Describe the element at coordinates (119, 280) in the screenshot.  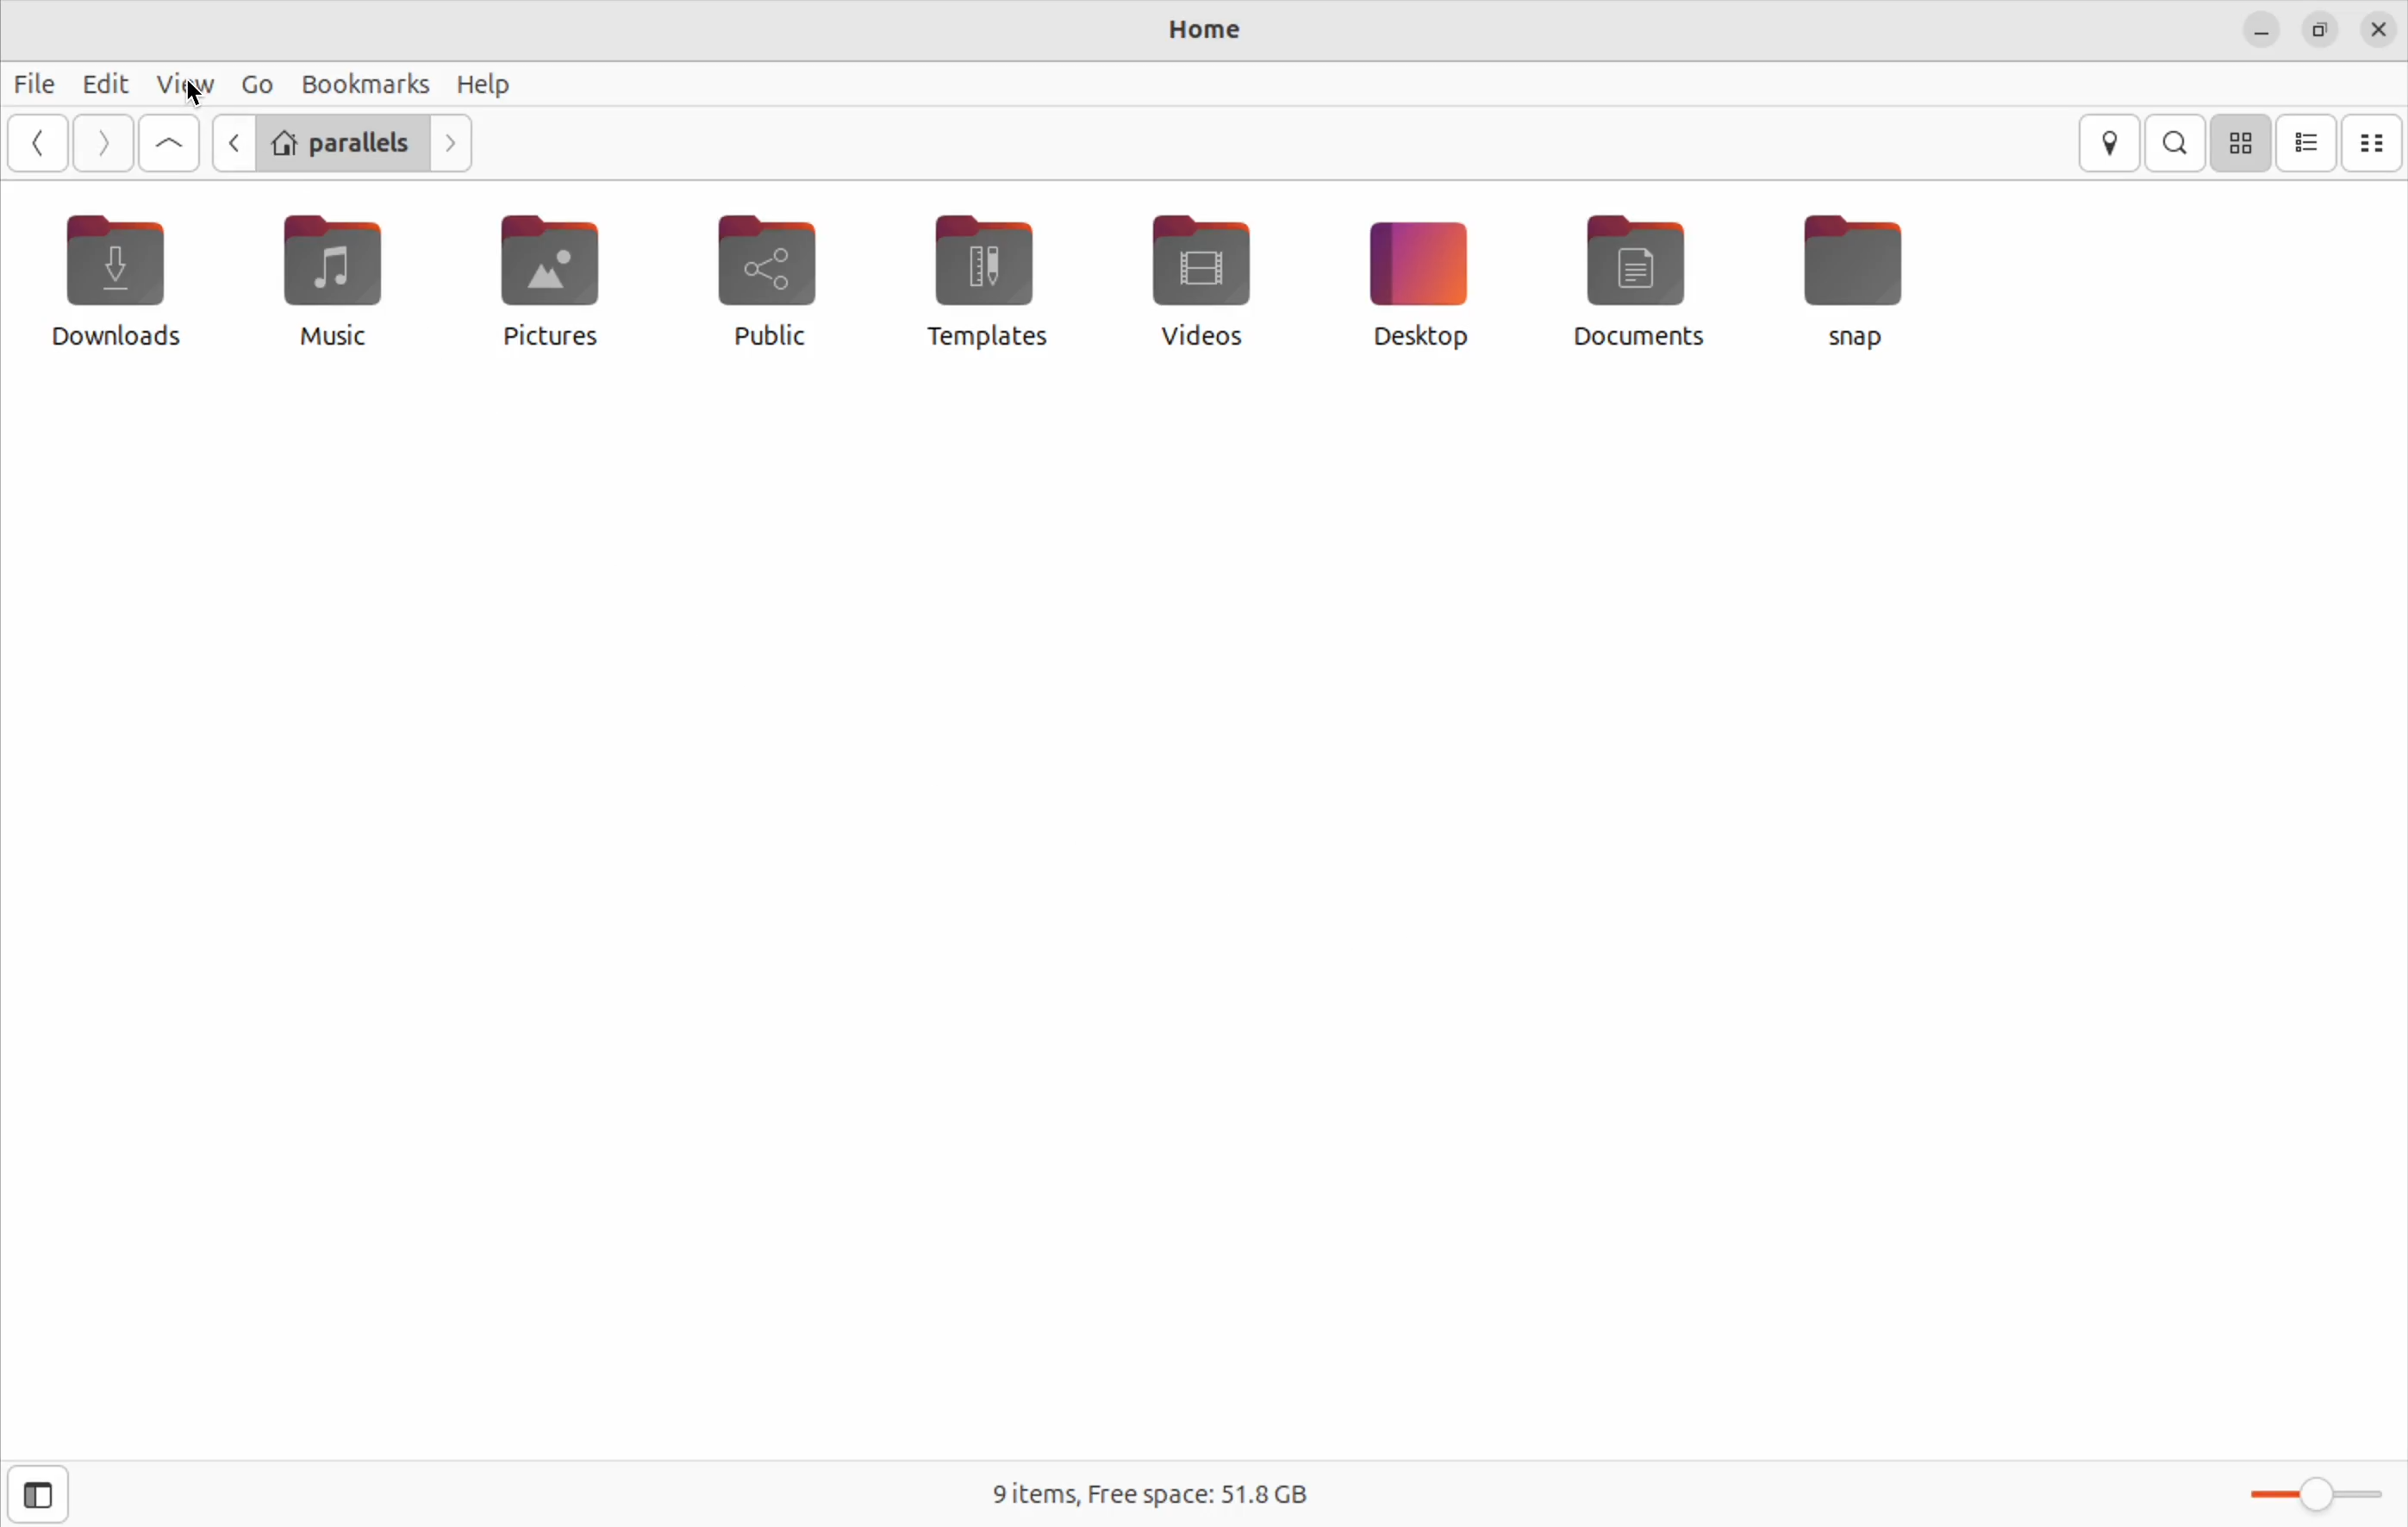
I see `downloads` at that location.